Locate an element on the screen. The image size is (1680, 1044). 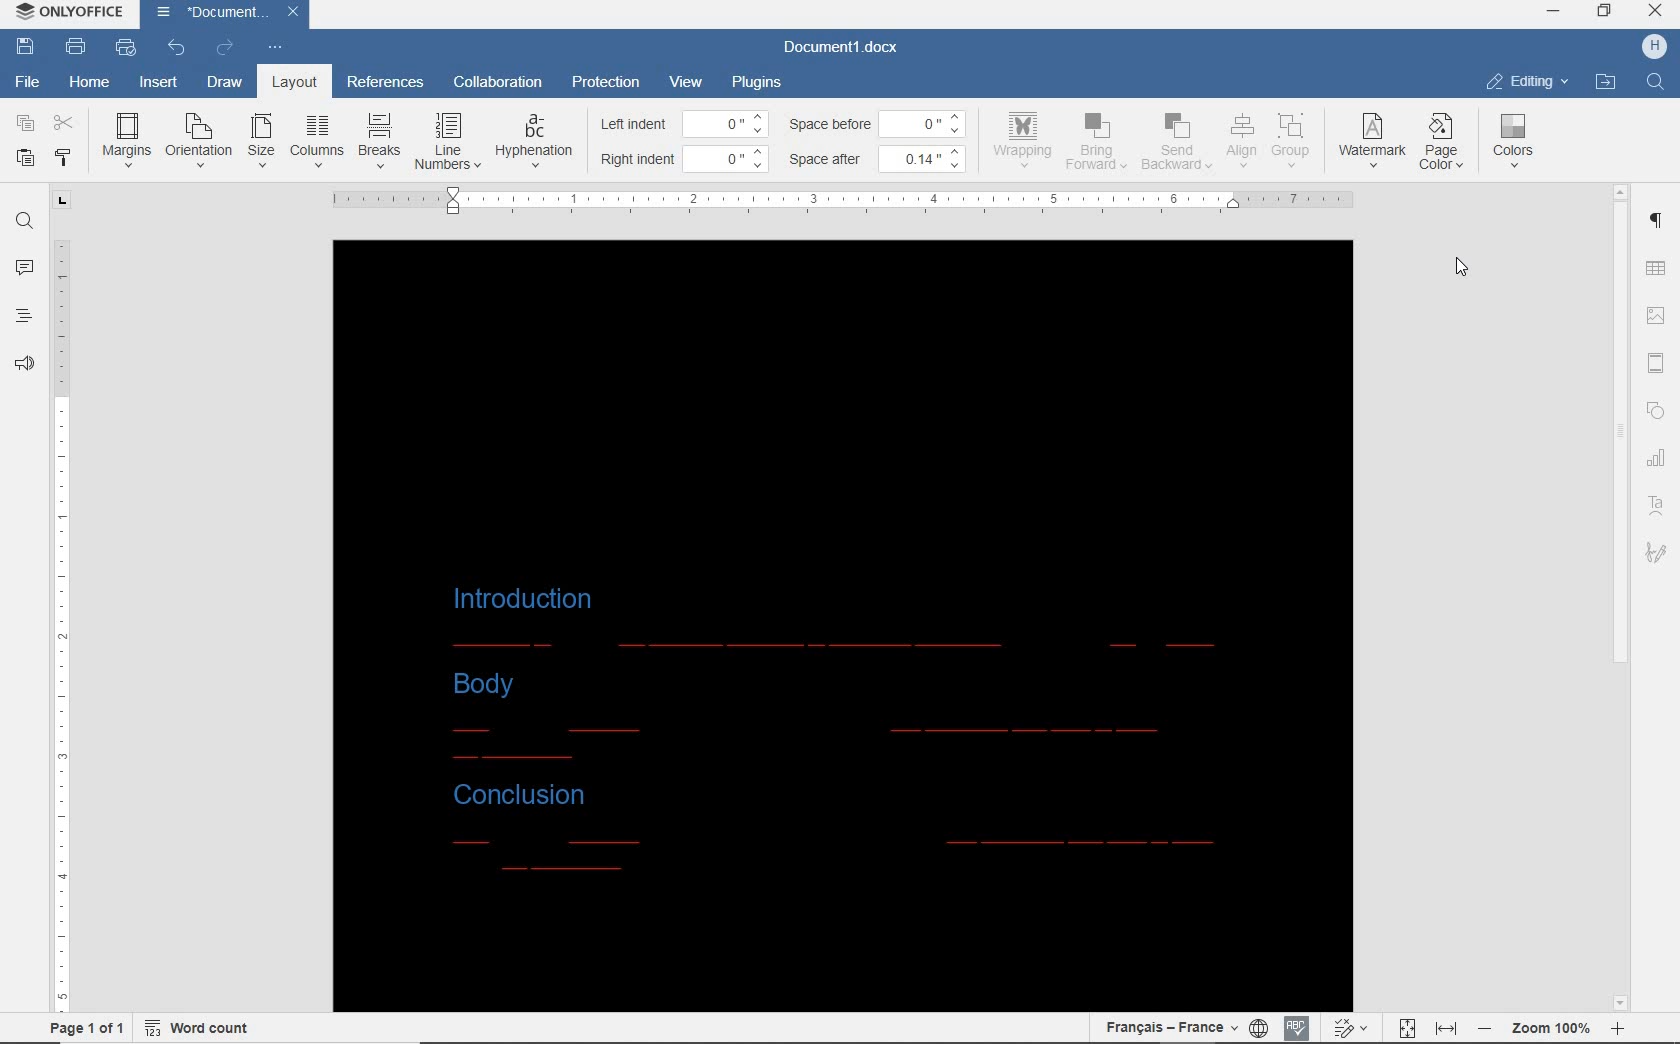
headings is located at coordinates (21, 316).